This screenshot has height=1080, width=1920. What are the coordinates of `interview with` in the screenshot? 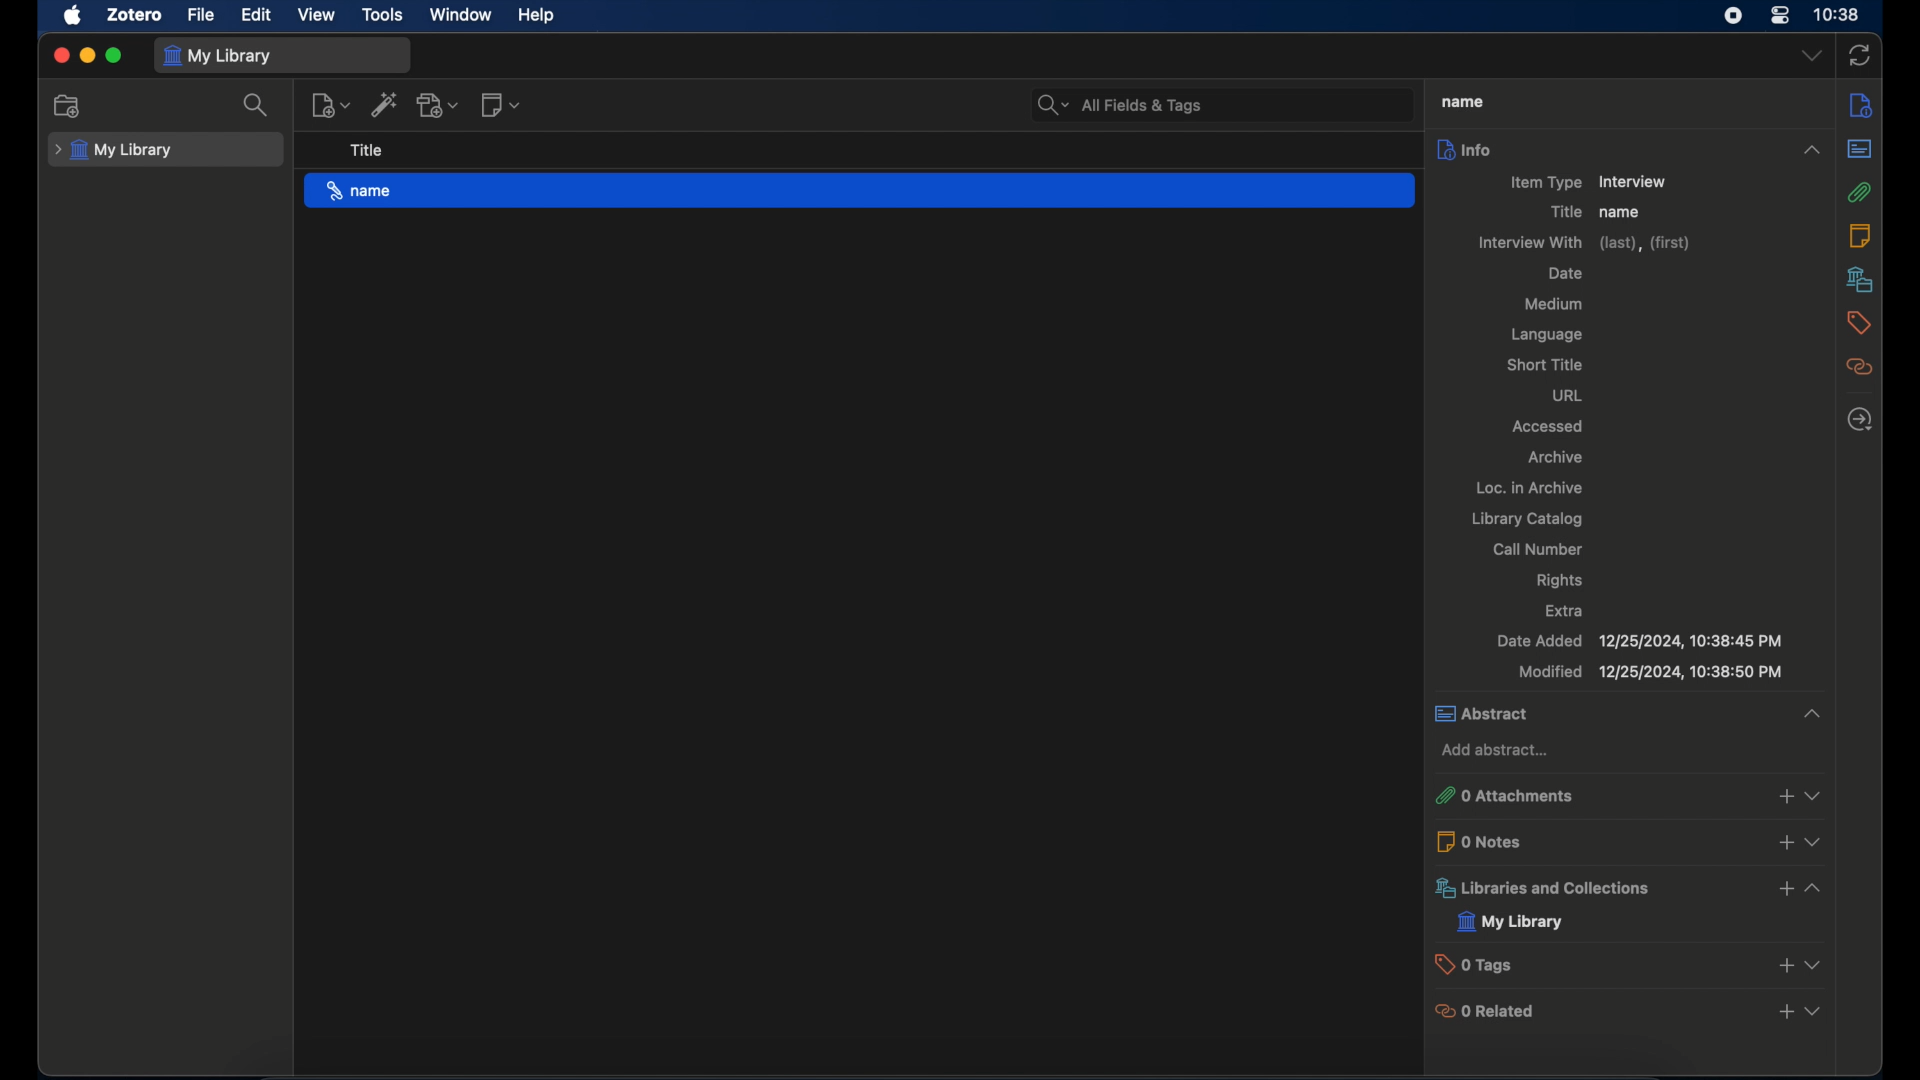 It's located at (1583, 243).